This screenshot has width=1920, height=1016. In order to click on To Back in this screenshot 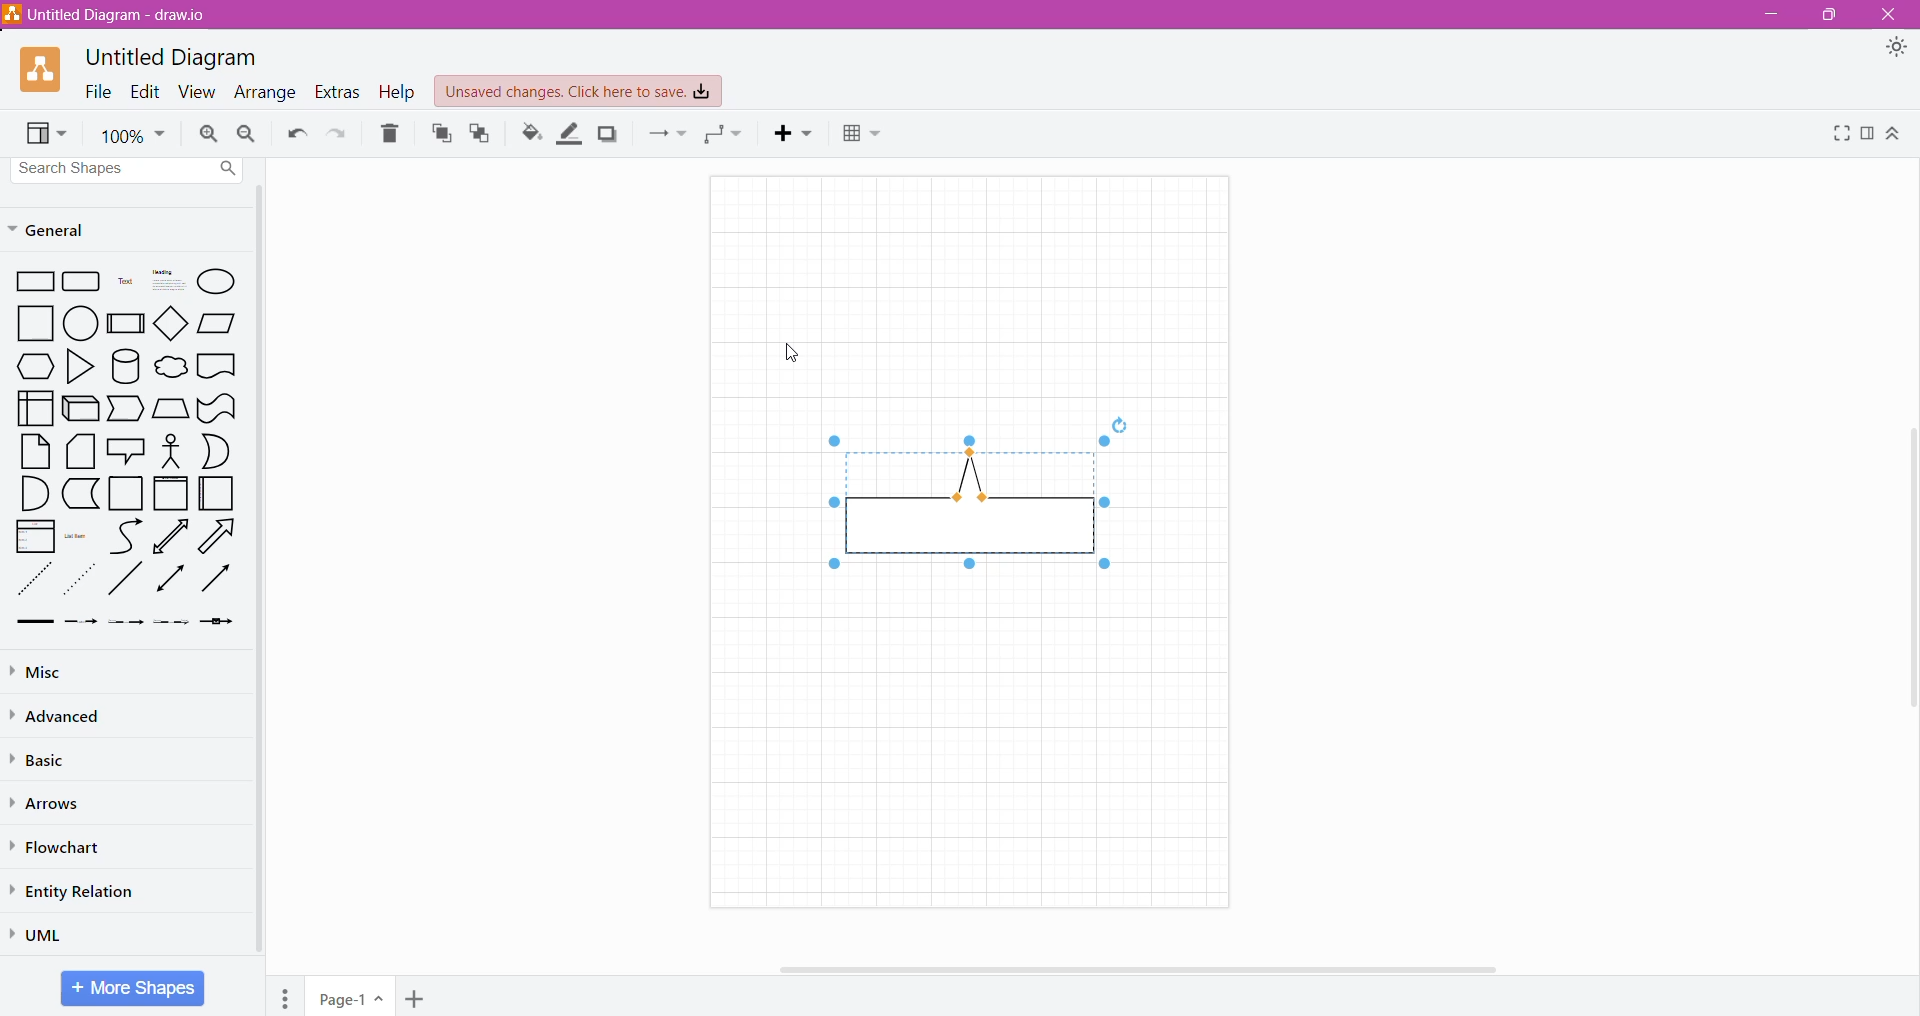, I will do `click(482, 134)`.